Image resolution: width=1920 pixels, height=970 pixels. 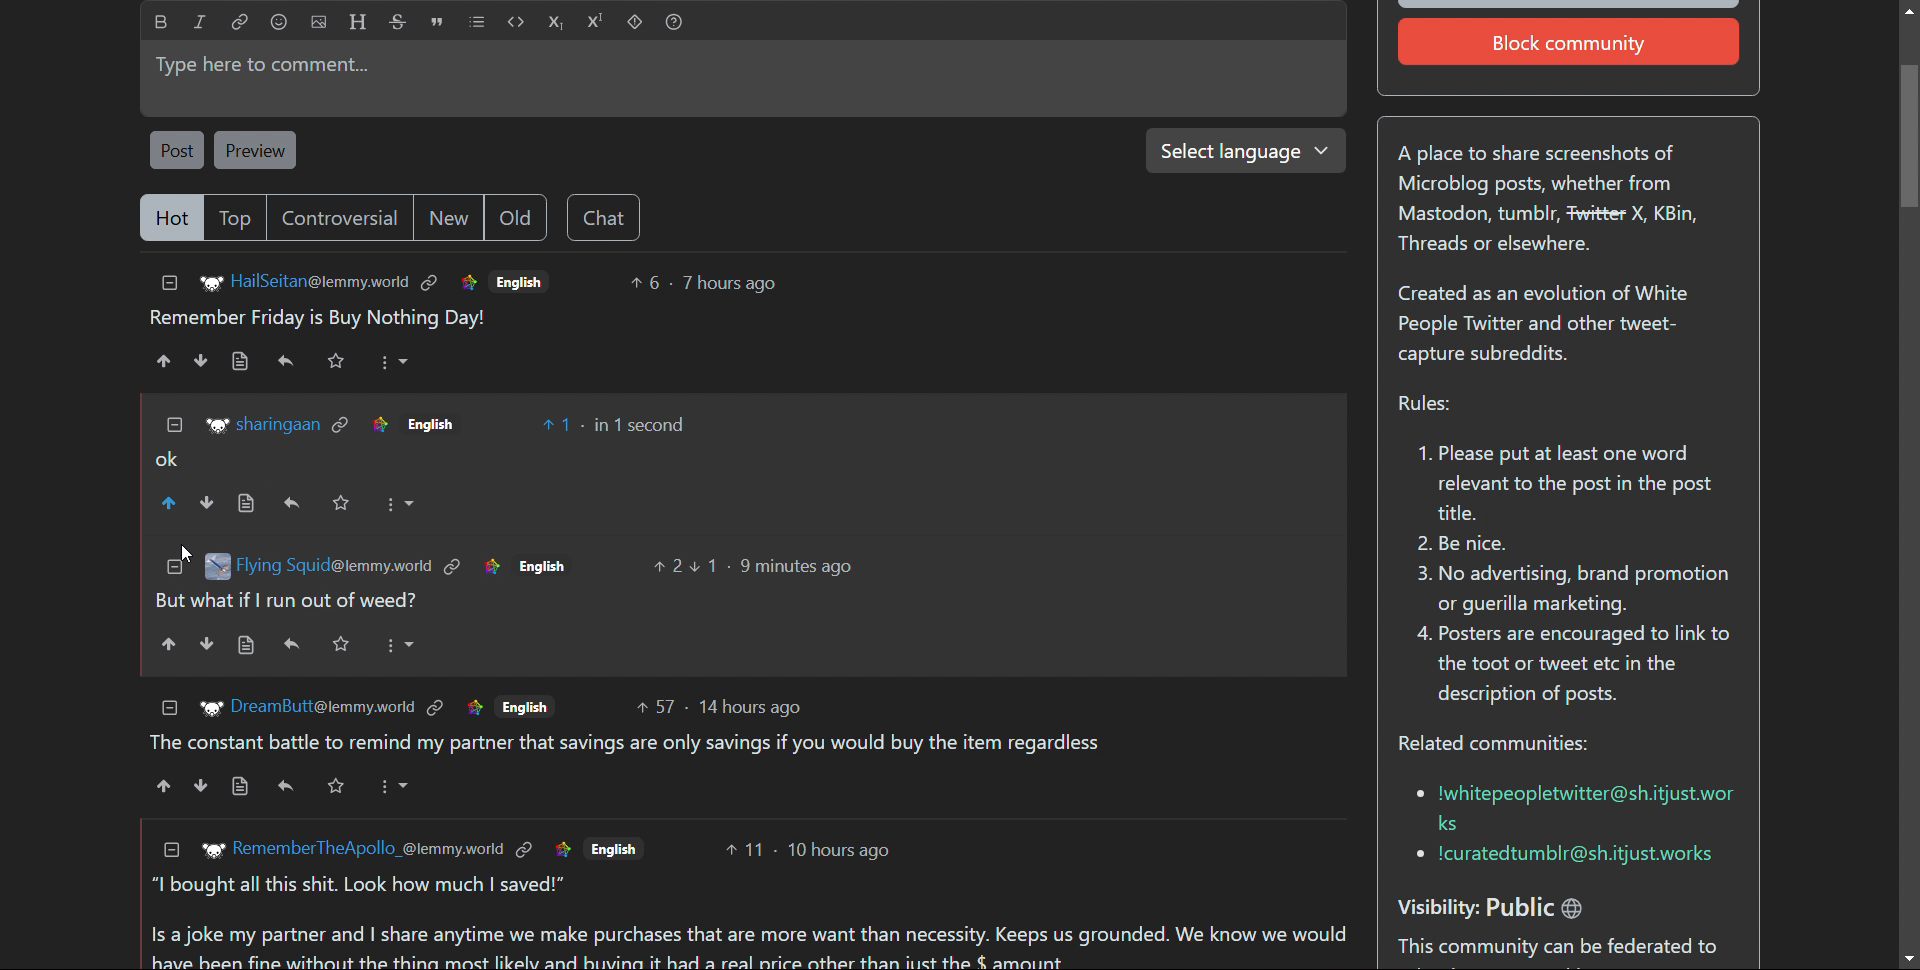 What do you see at coordinates (276, 425) in the screenshot?
I see `username` at bounding box center [276, 425].